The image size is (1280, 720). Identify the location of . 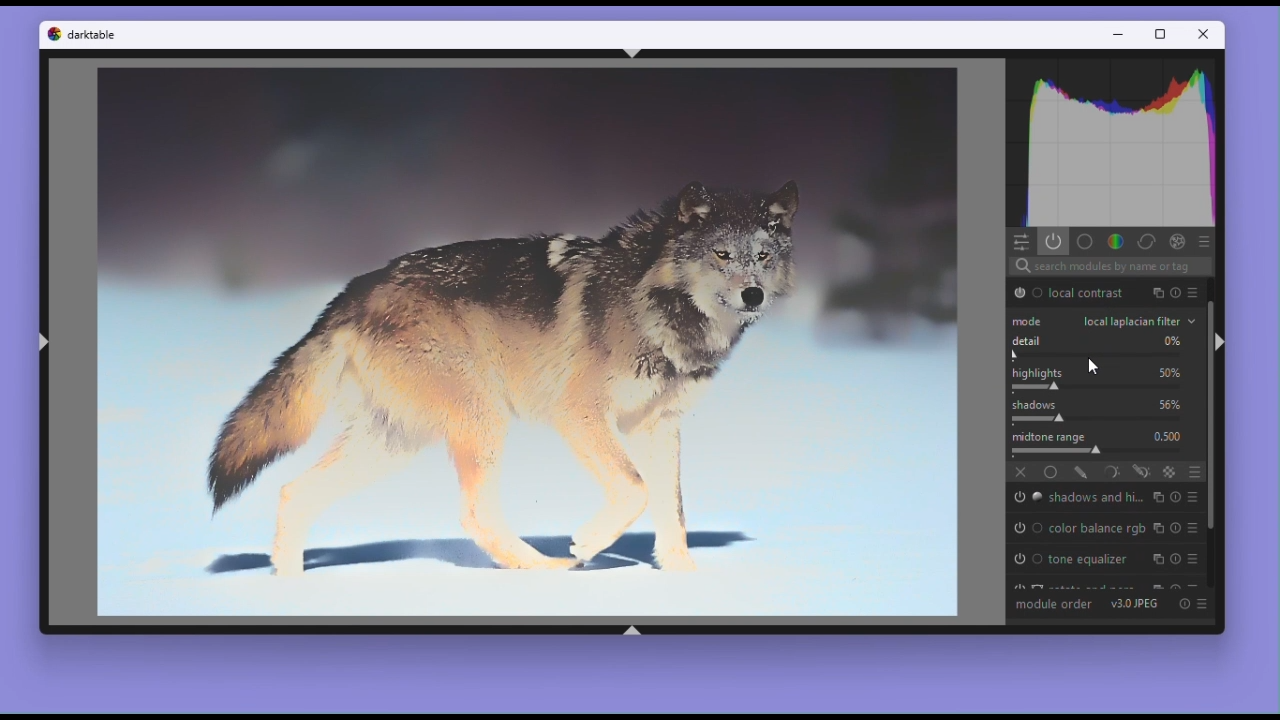
(1176, 498).